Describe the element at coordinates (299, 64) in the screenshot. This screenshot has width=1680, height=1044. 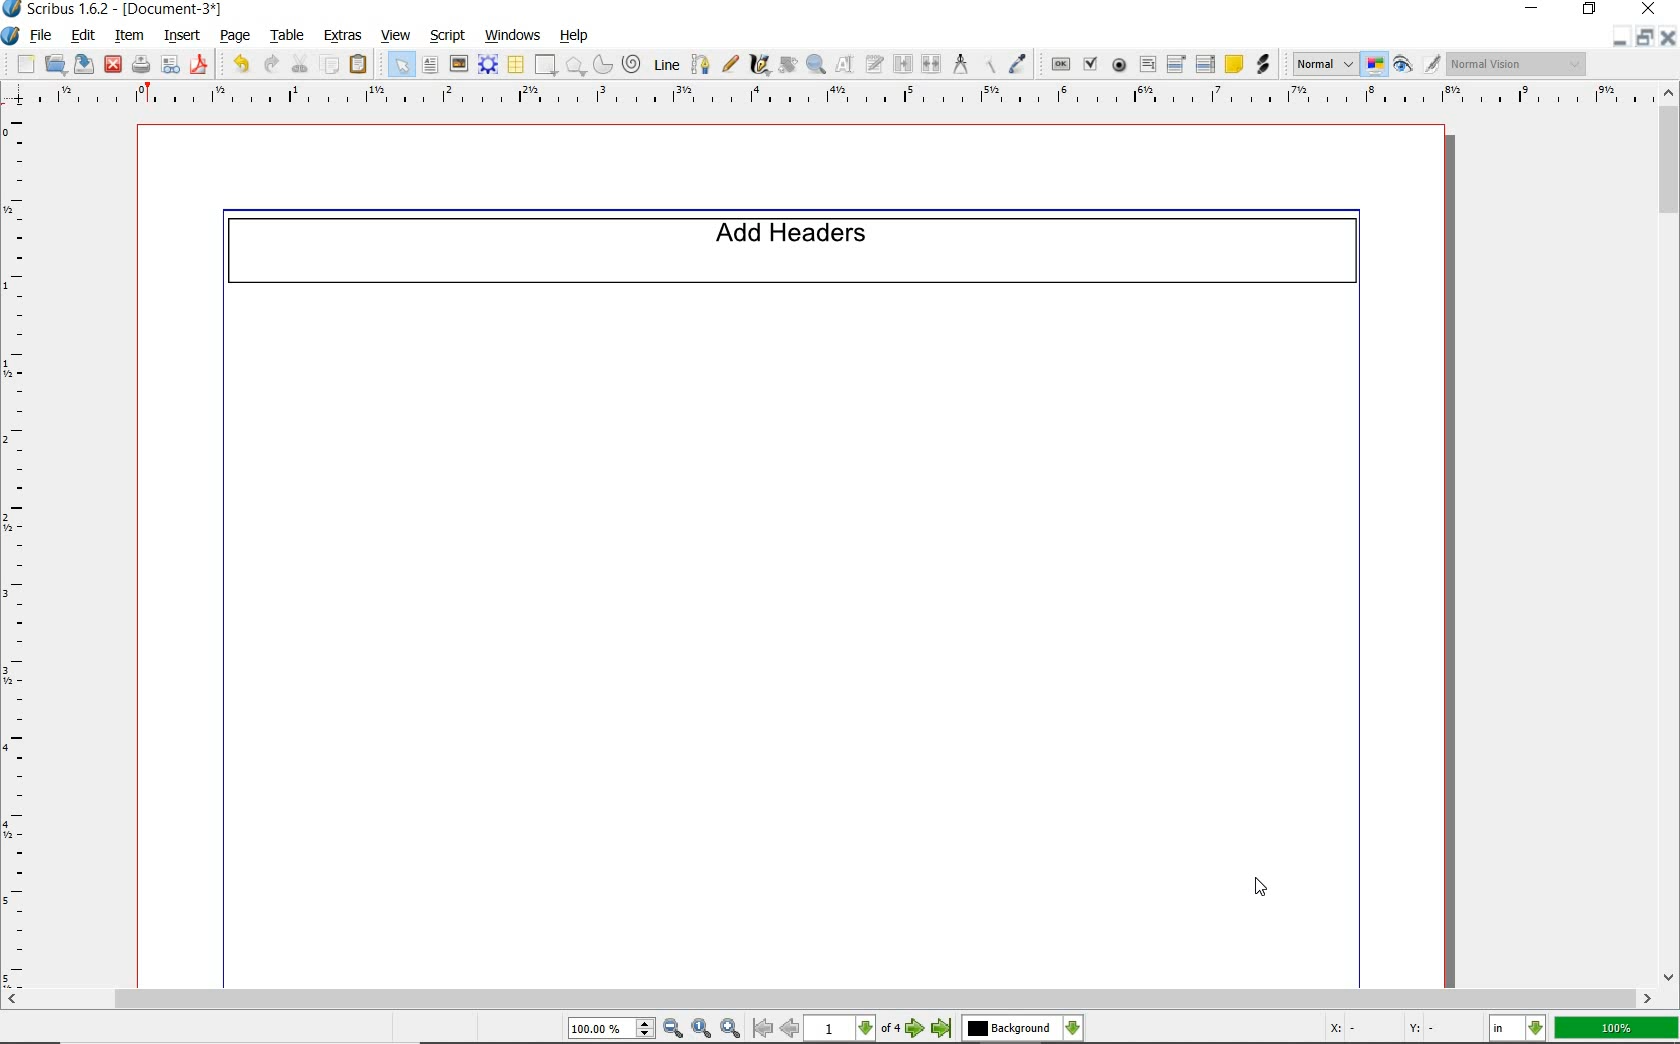
I see `cut` at that location.